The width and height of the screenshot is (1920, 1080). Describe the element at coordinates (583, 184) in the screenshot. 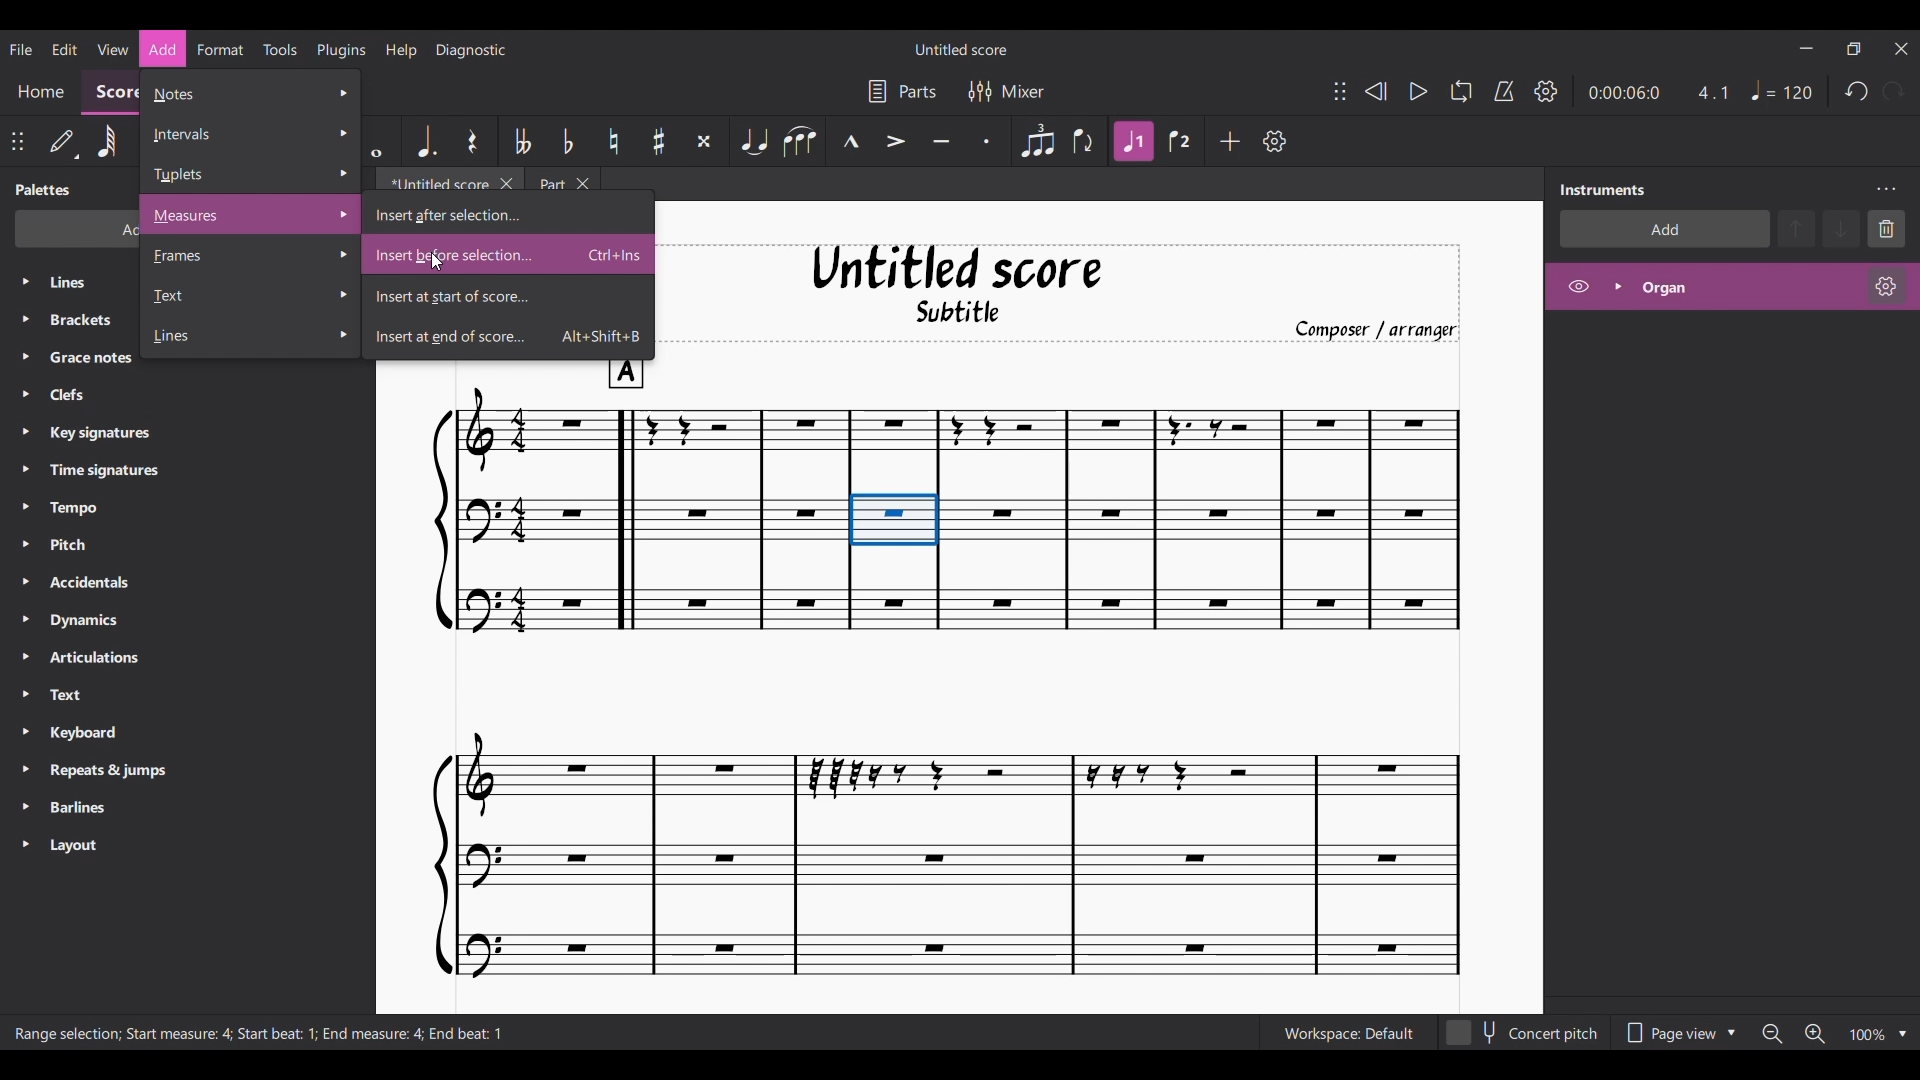

I see `Close Part tab` at that location.